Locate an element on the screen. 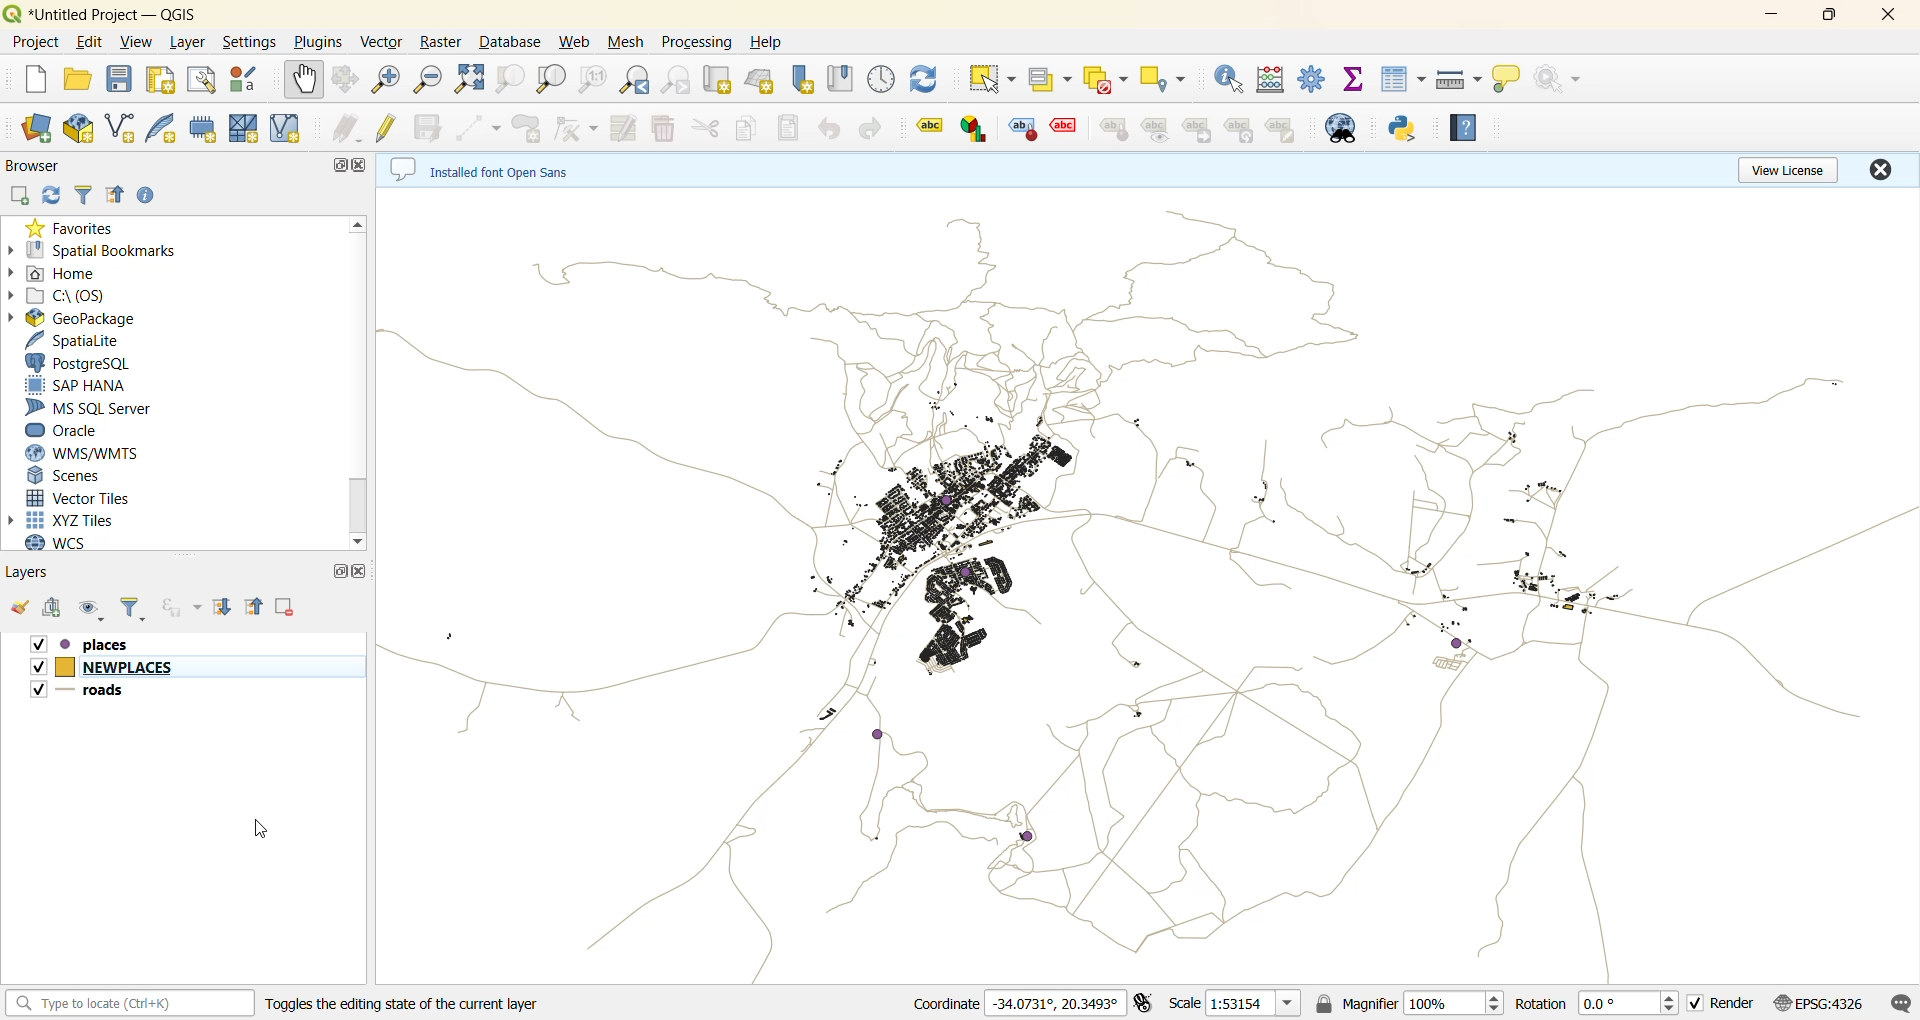 The height and width of the screenshot is (1020, 1920). plugins is located at coordinates (317, 40).